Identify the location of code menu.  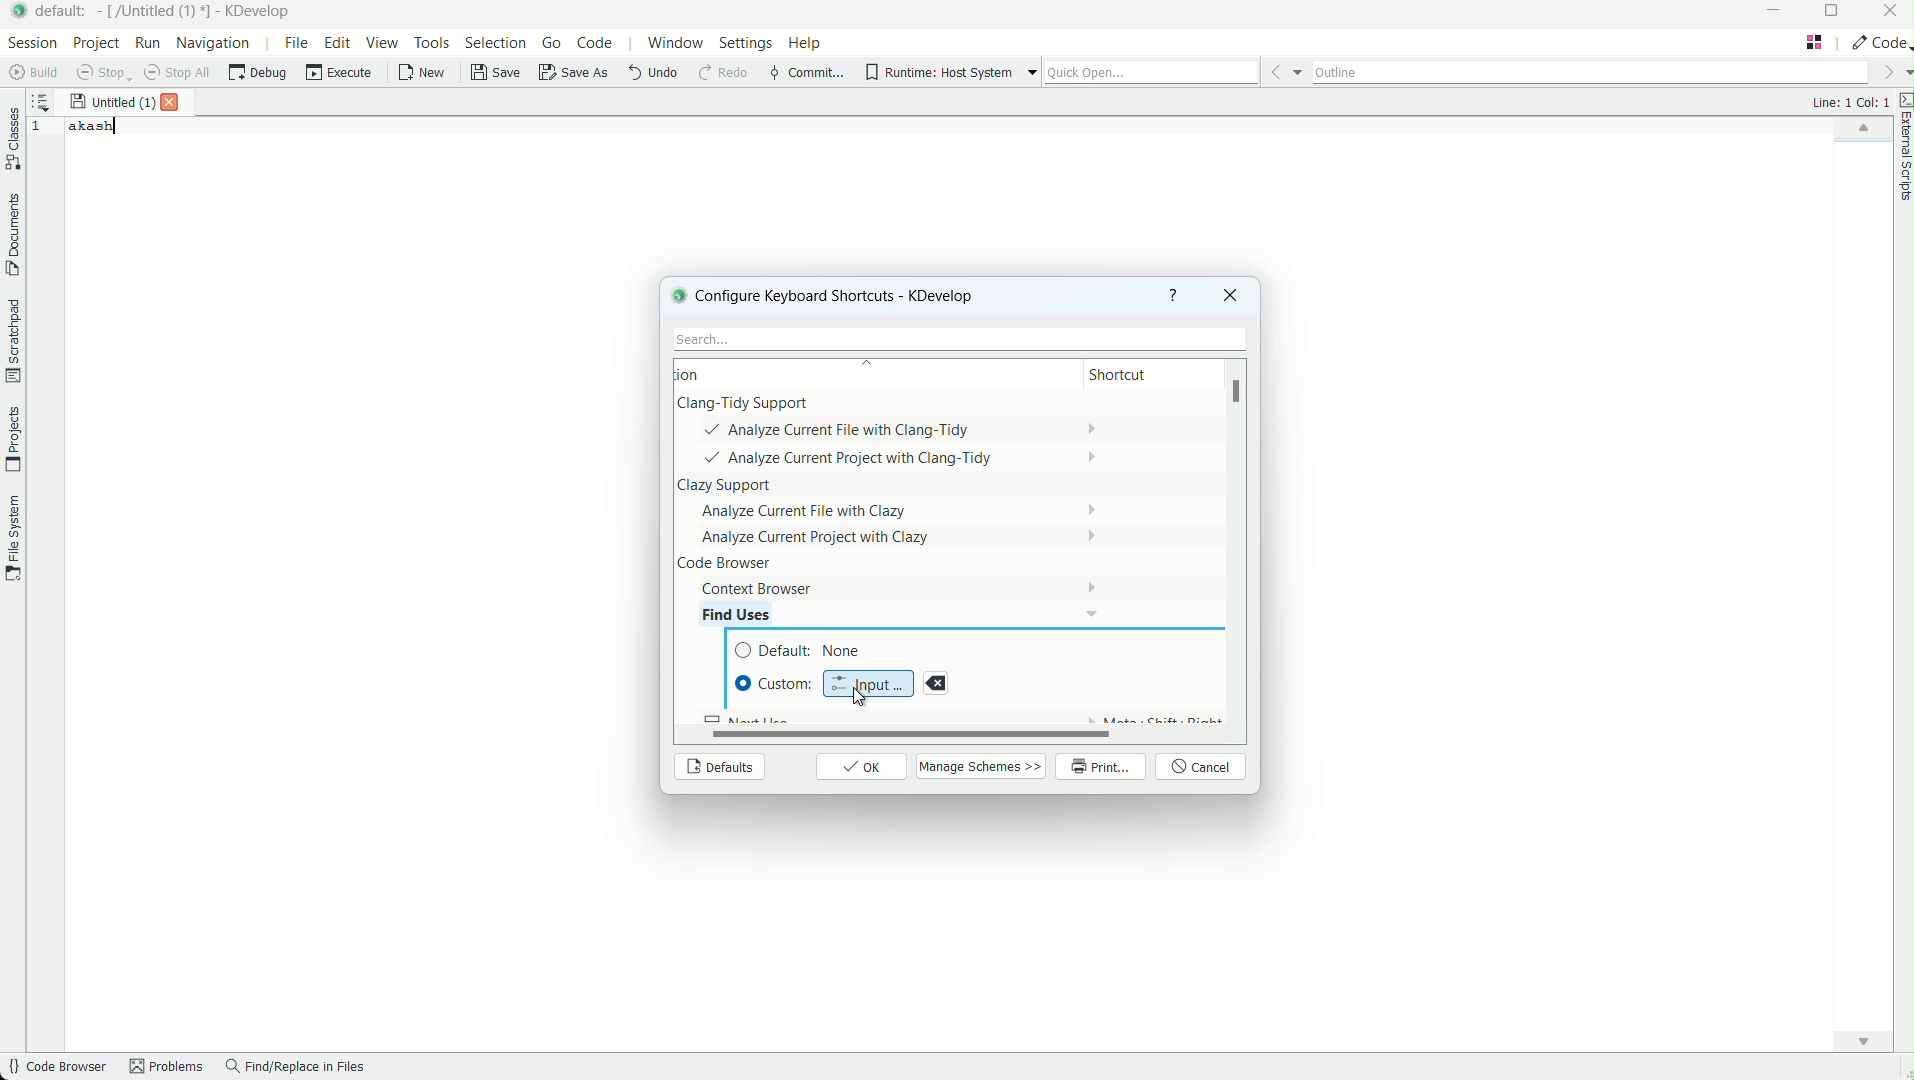
(596, 43).